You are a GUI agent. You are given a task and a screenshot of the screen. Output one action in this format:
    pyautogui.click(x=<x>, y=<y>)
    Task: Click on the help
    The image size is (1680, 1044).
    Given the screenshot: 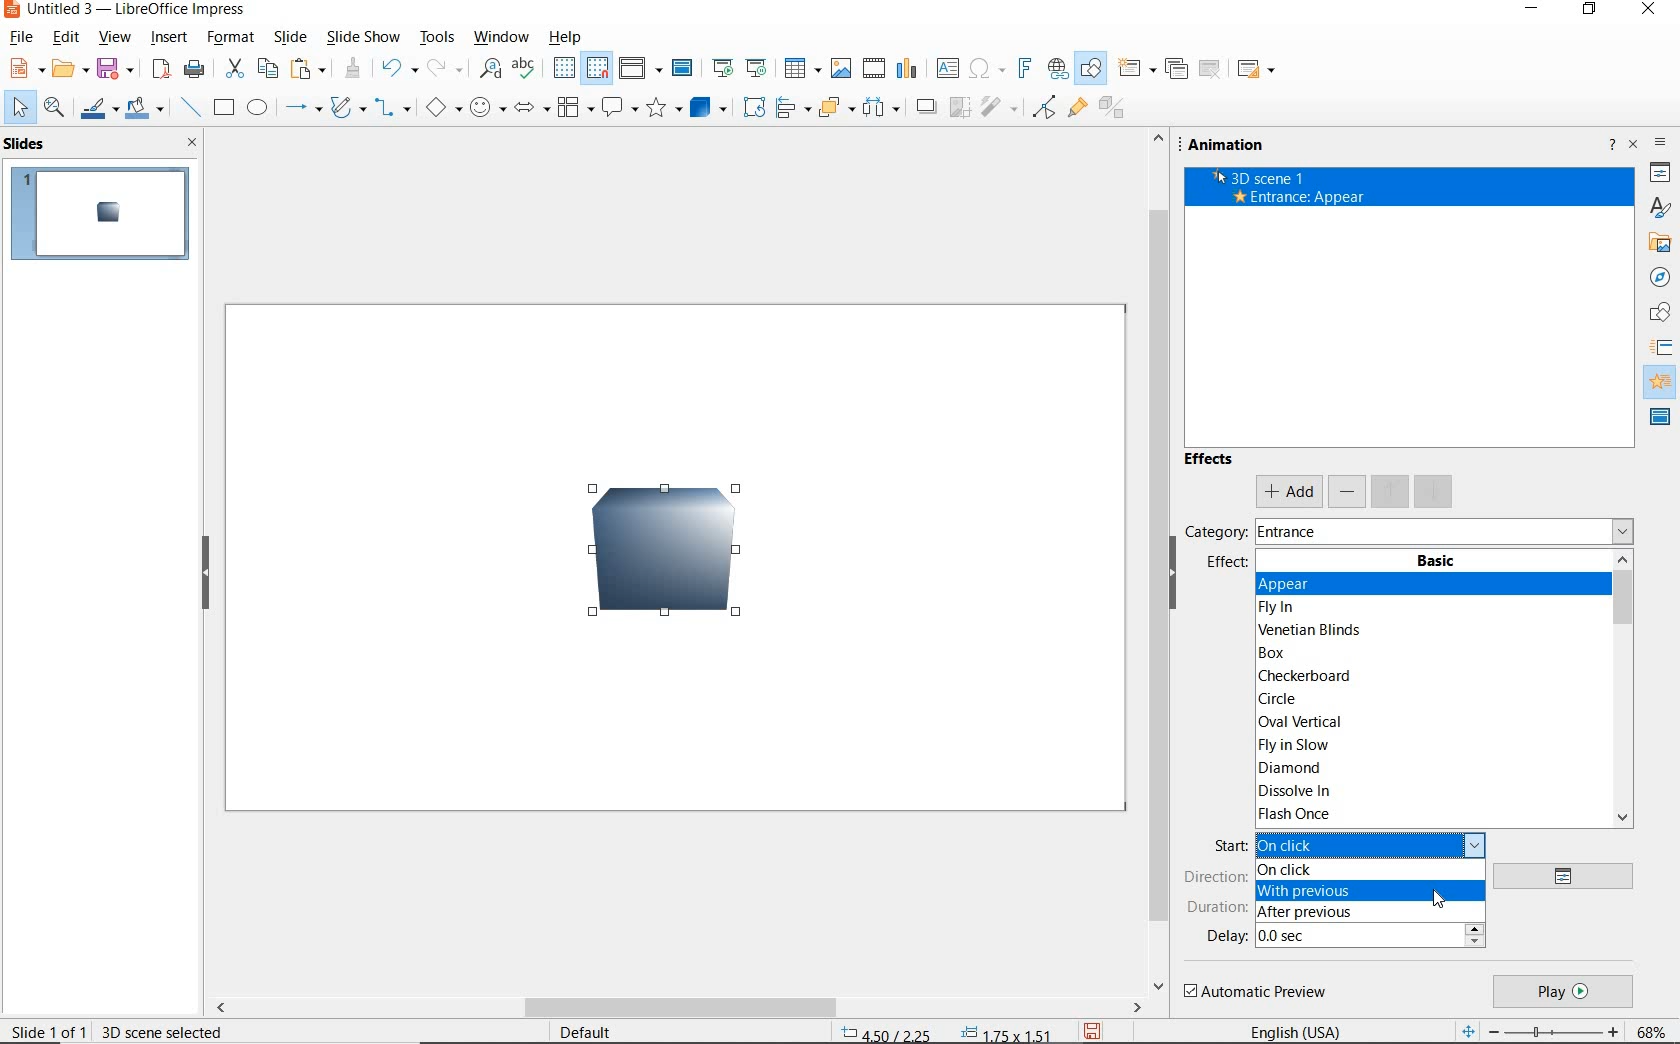 What is the action you would take?
    pyautogui.click(x=562, y=38)
    